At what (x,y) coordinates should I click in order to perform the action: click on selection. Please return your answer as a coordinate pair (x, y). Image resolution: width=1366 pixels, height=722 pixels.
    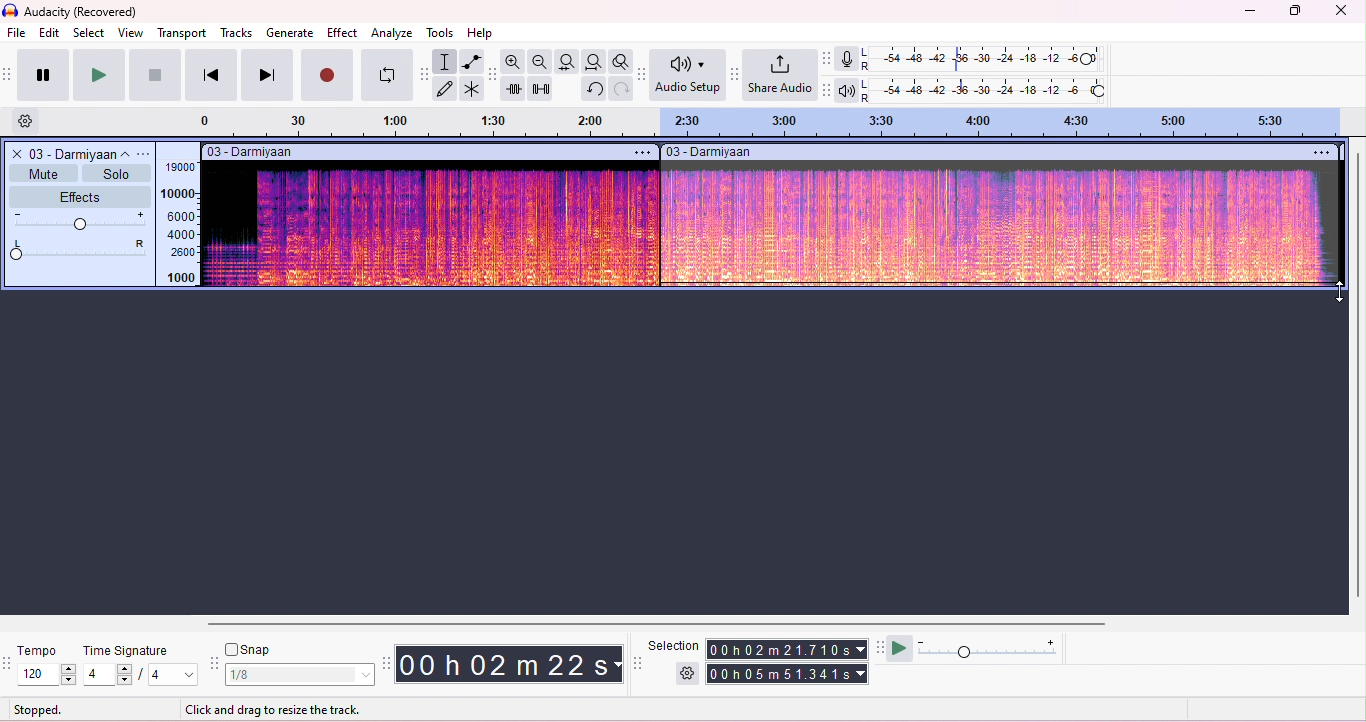
    Looking at the image, I should click on (446, 61).